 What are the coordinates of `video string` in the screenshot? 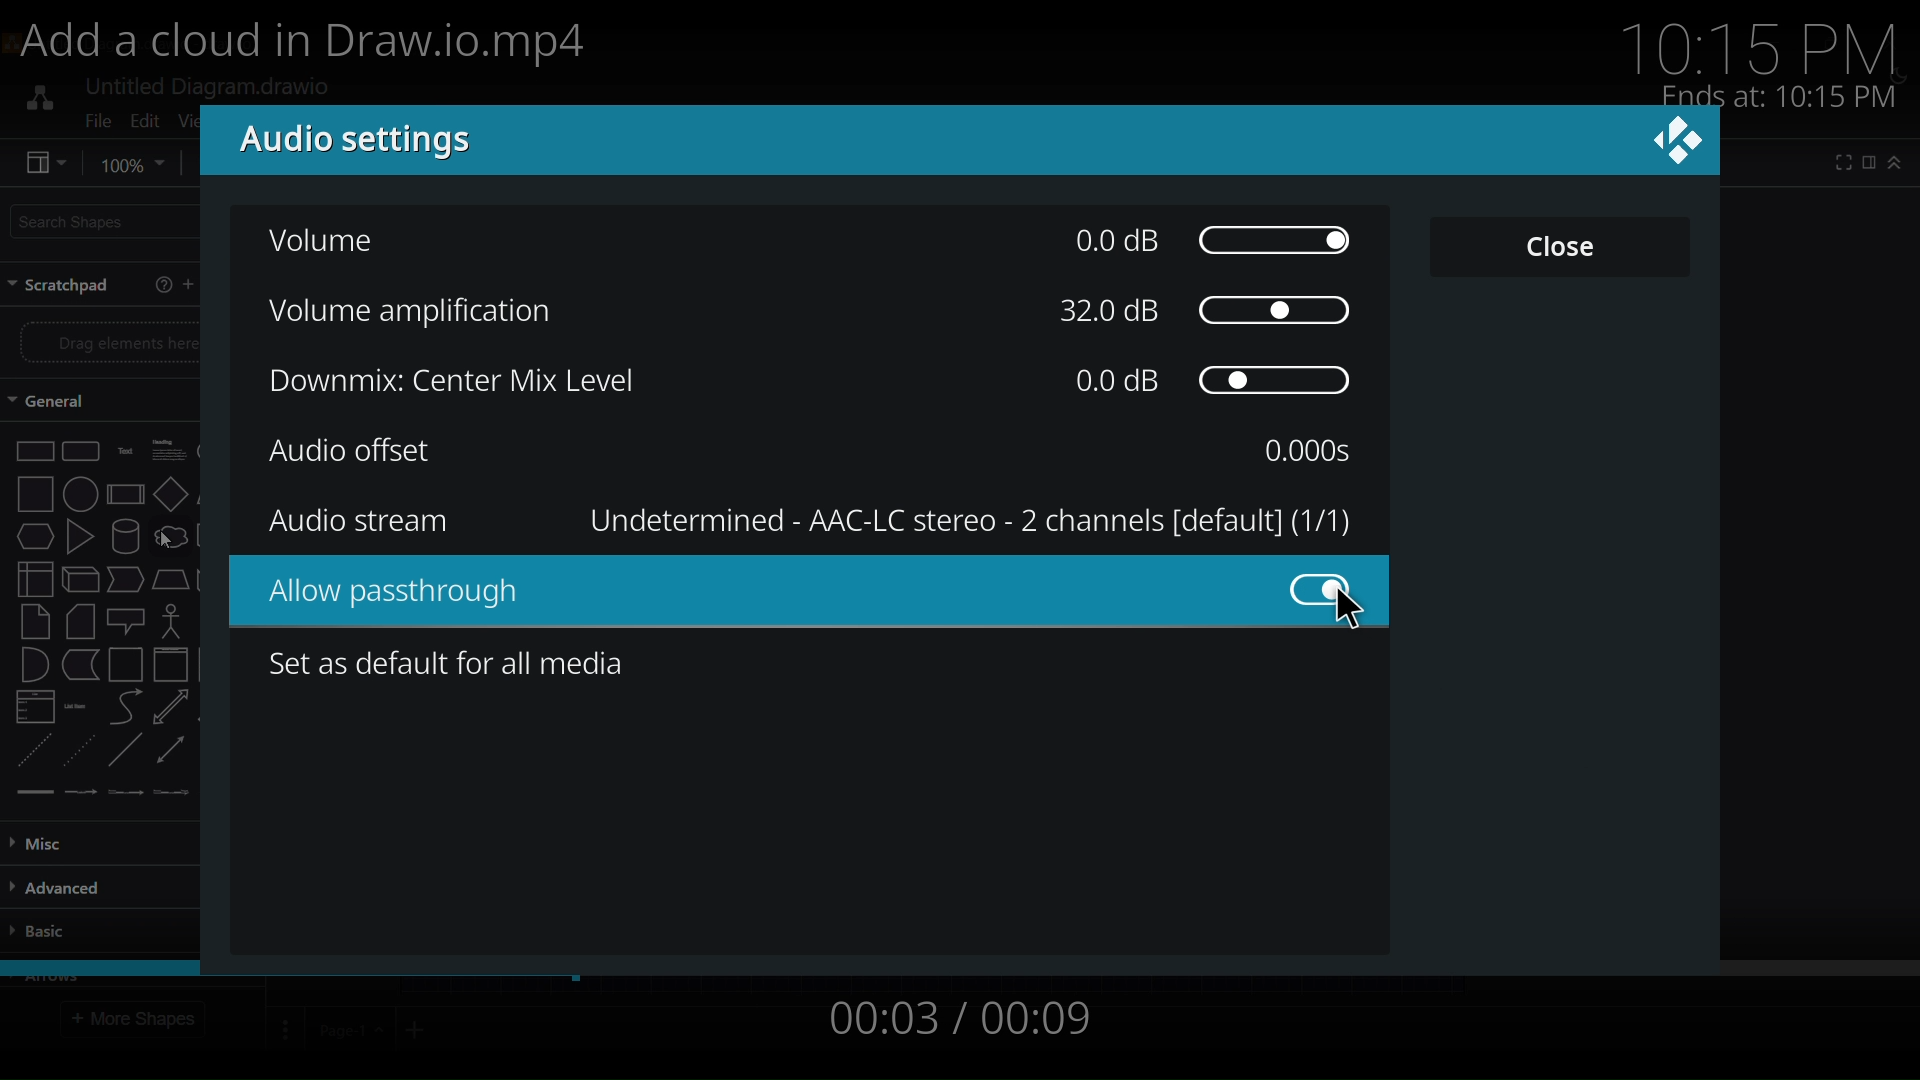 It's located at (968, 967).